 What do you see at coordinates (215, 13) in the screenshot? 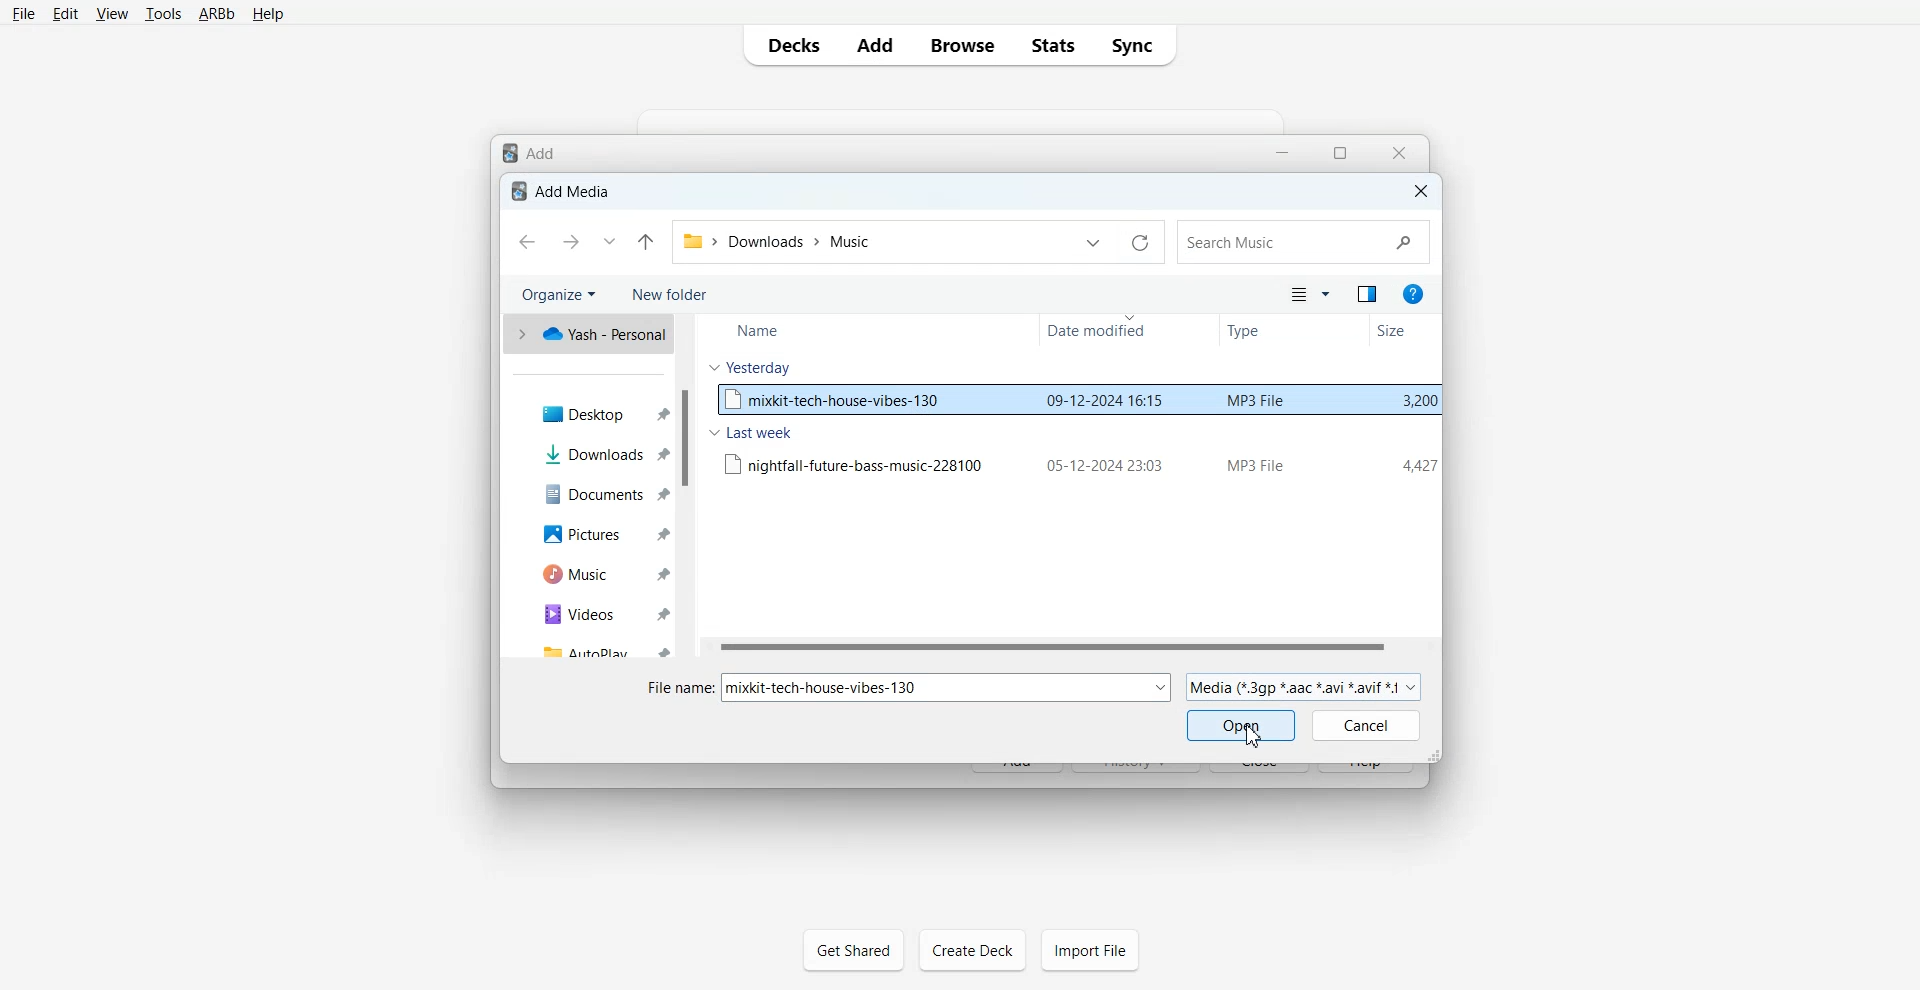
I see `ARBb` at bounding box center [215, 13].